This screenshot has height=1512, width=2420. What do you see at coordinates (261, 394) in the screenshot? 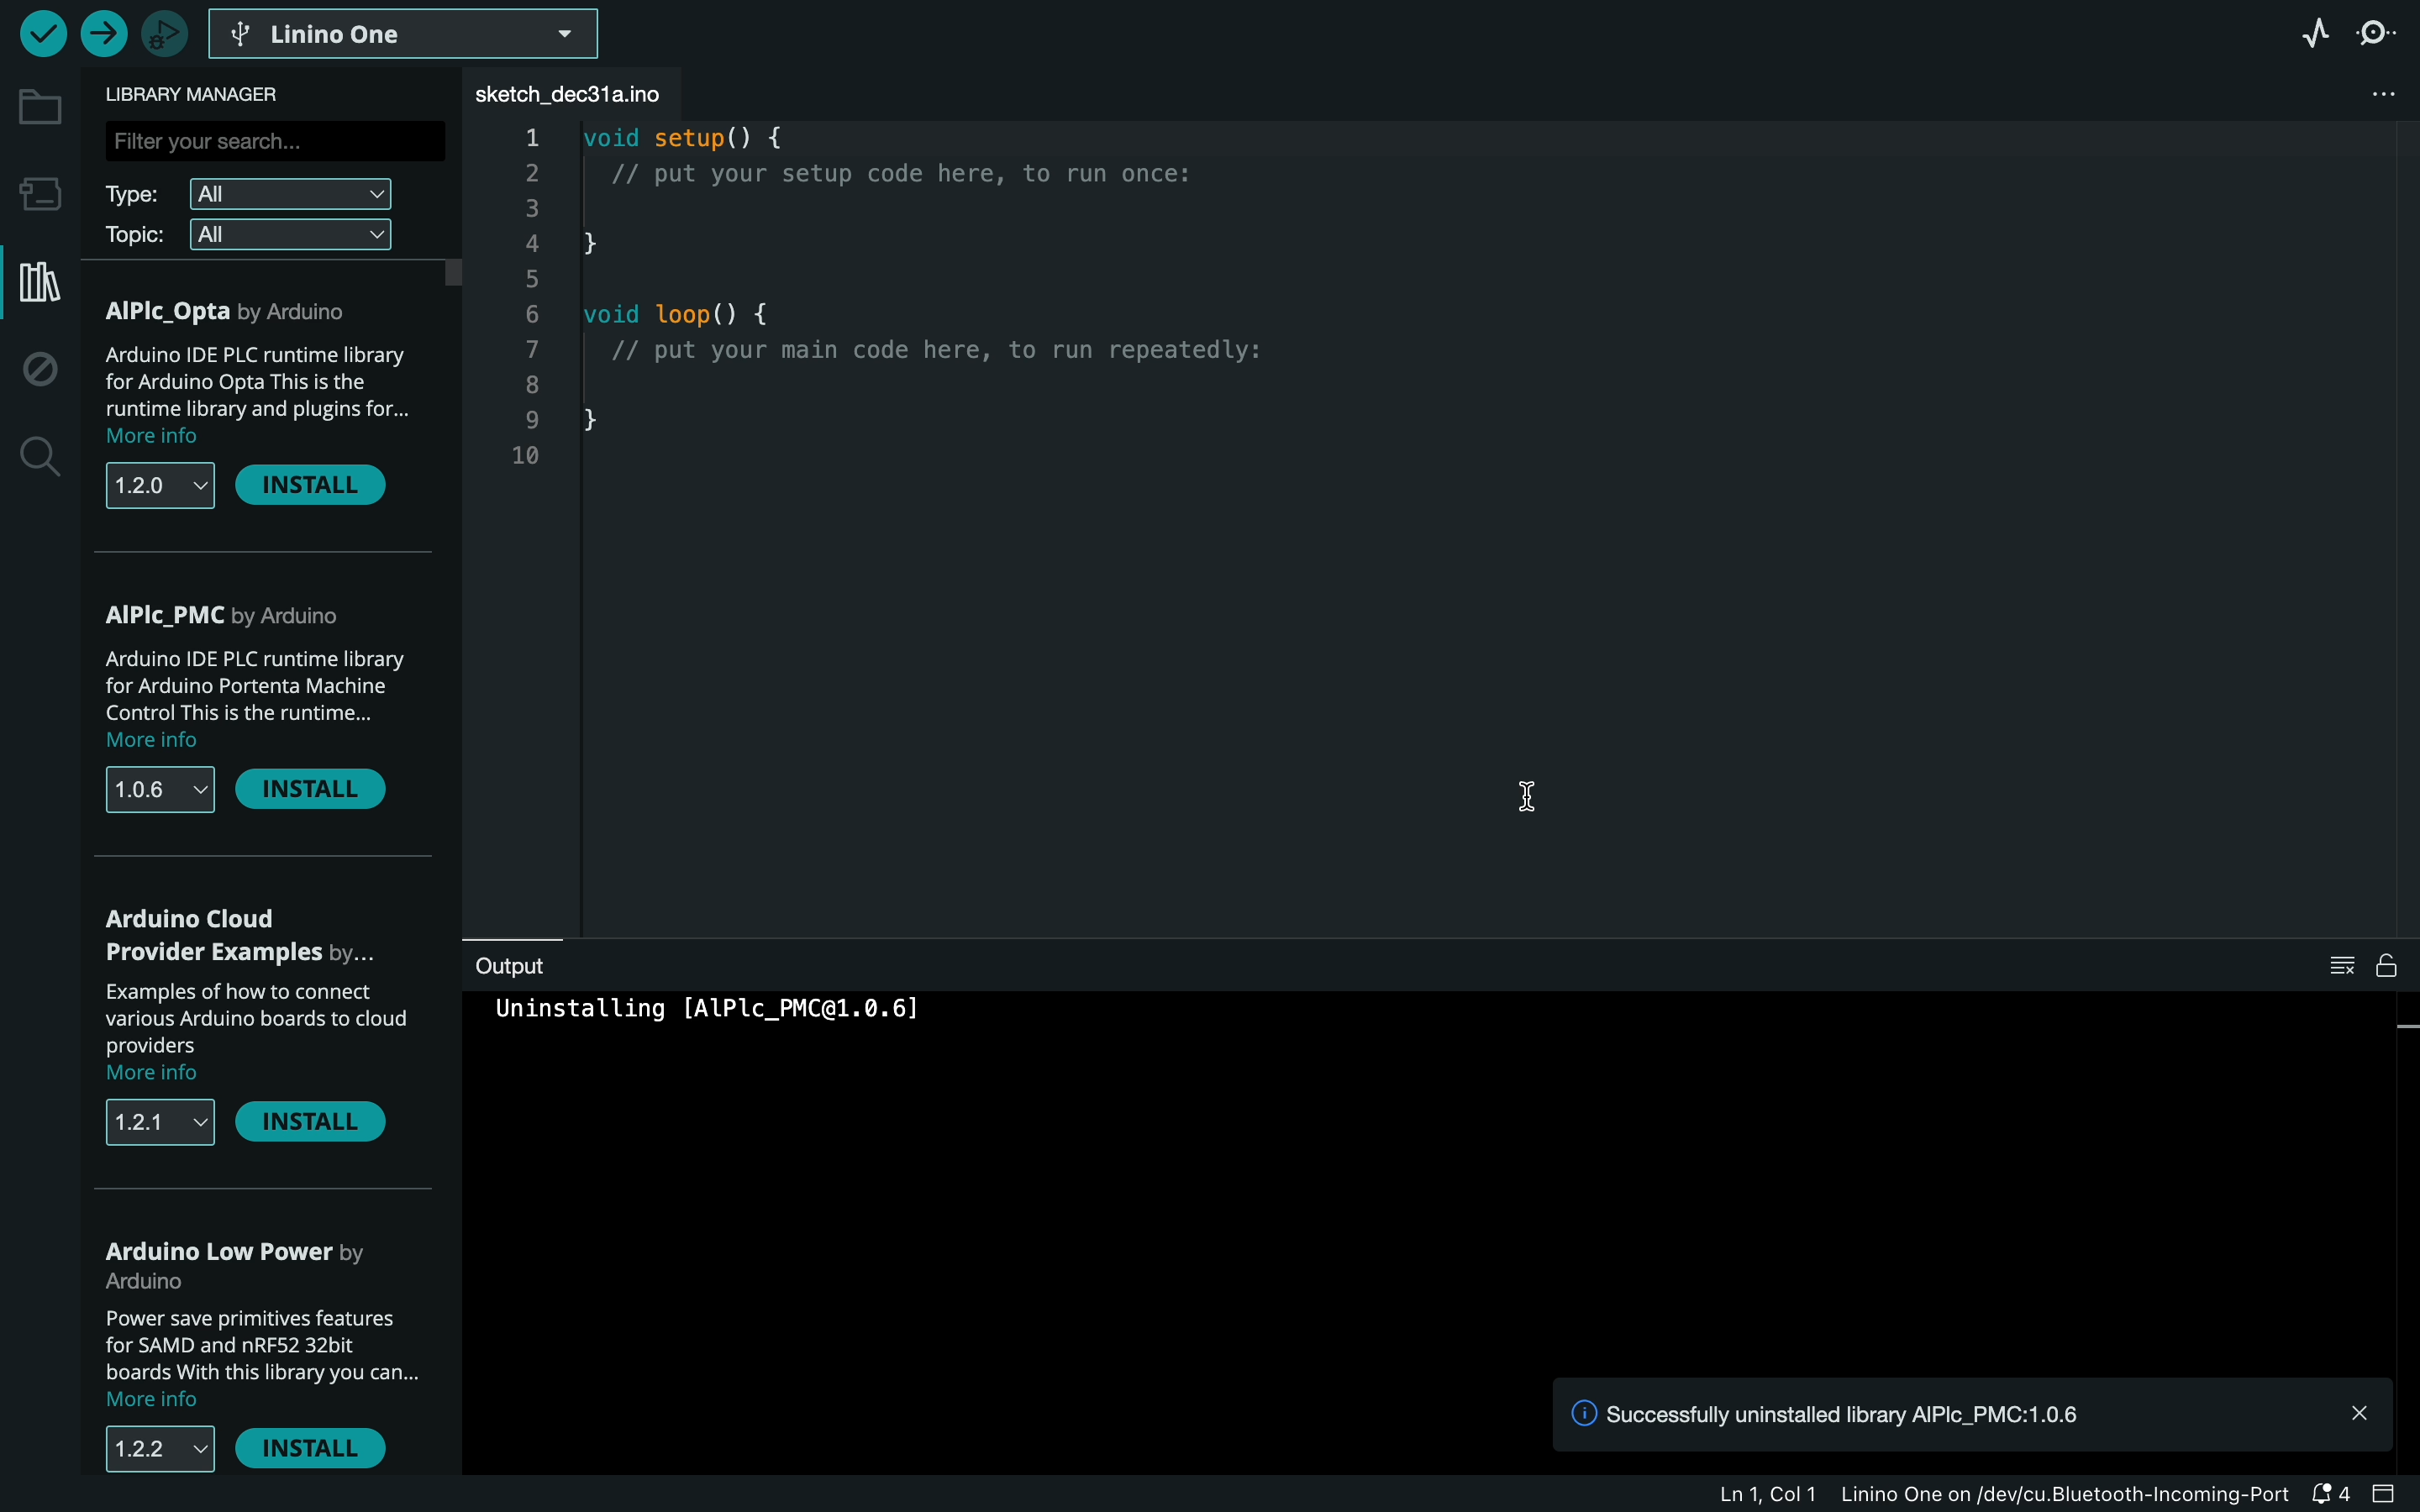
I see `description` at bounding box center [261, 394].